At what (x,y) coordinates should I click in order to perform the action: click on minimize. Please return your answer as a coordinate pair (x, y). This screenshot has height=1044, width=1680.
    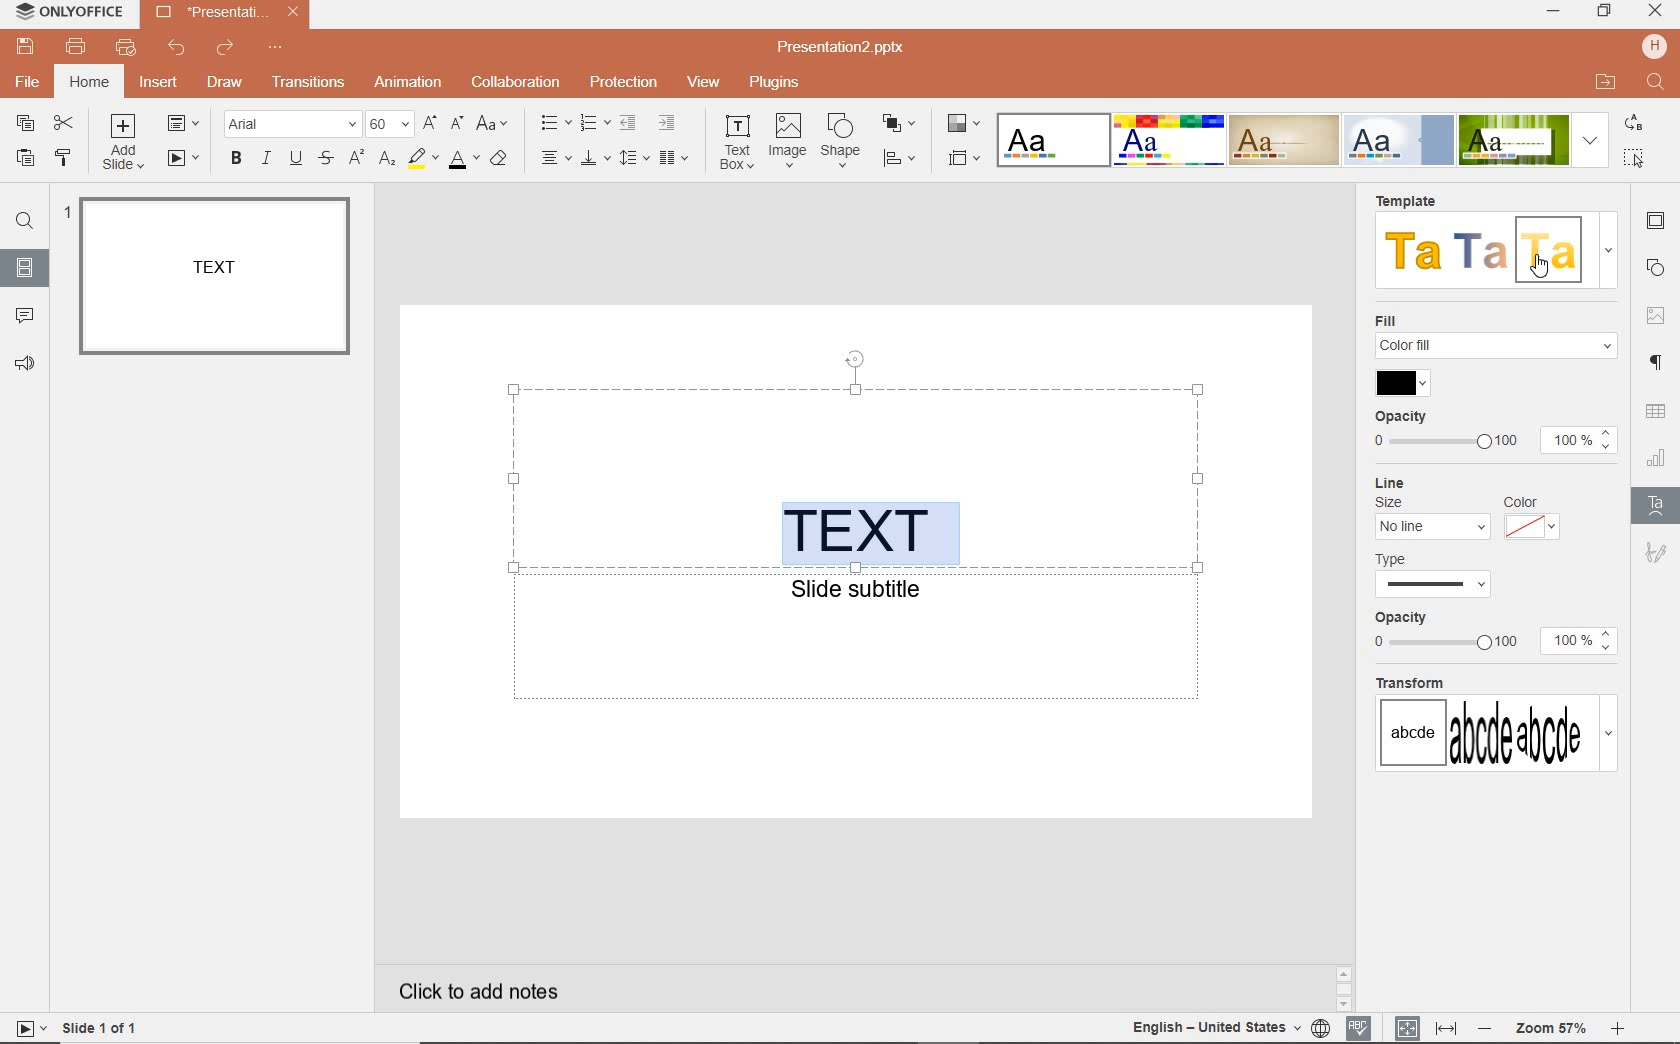
    Looking at the image, I should click on (1552, 12).